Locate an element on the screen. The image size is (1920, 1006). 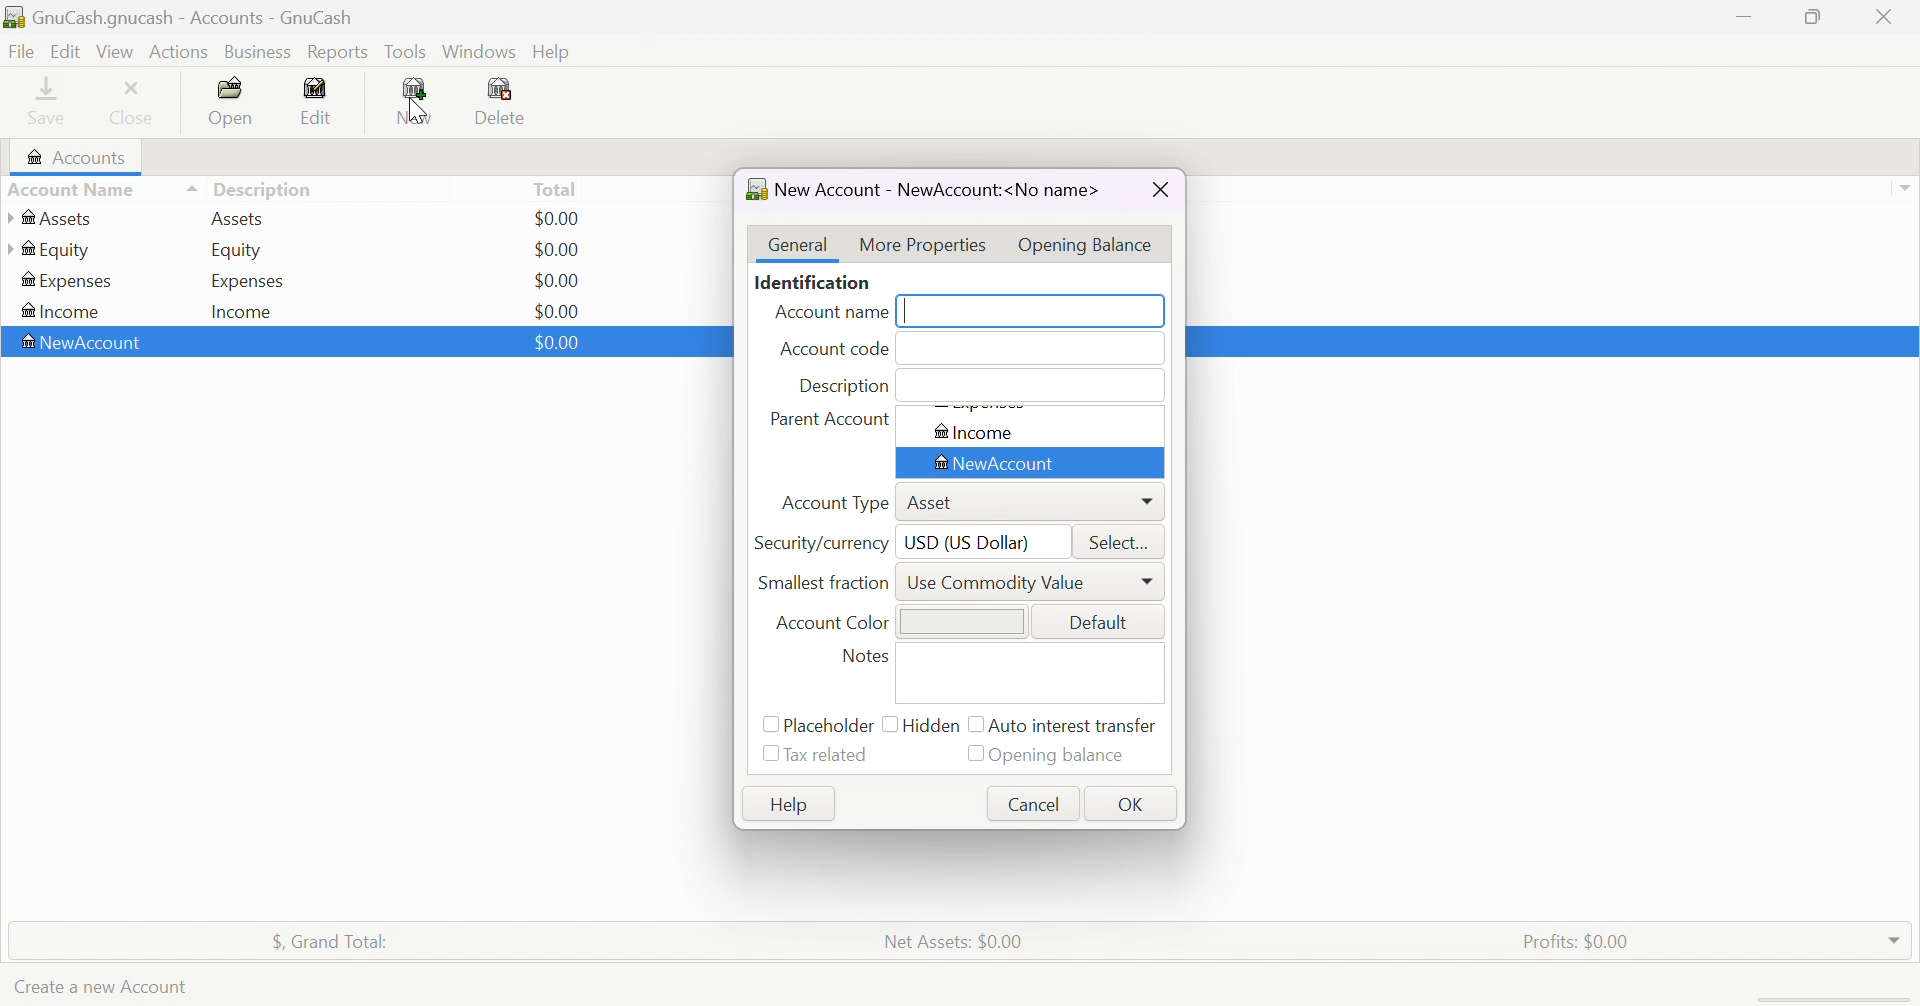
Total is located at coordinates (555, 192).